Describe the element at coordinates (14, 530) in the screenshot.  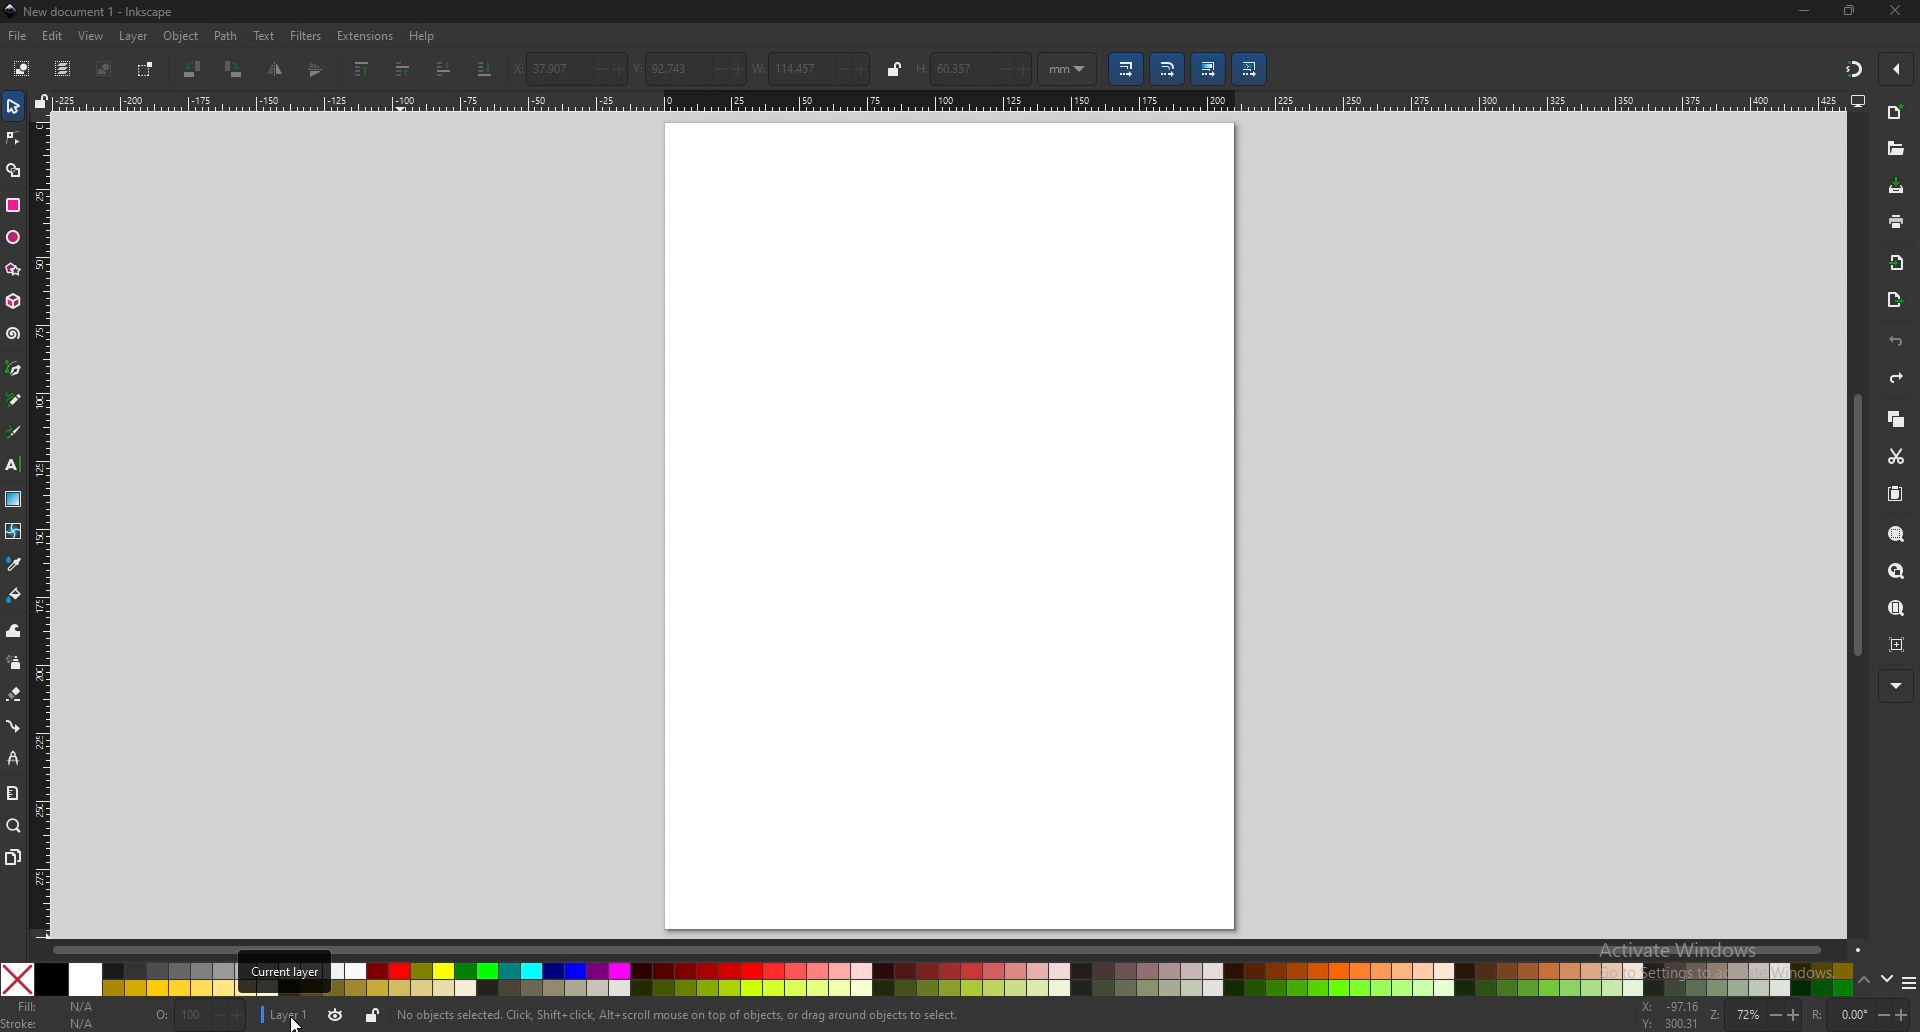
I see `mesh` at that location.